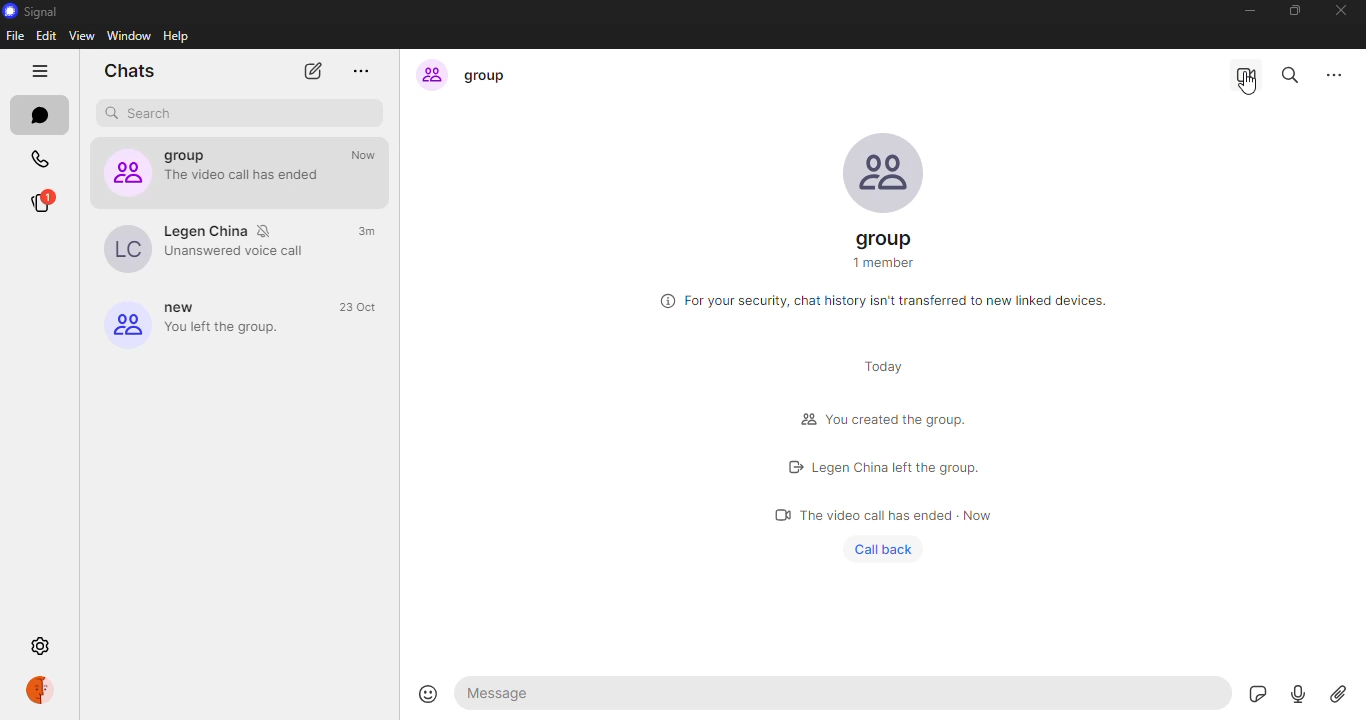  I want to click on video call, so click(1247, 74).